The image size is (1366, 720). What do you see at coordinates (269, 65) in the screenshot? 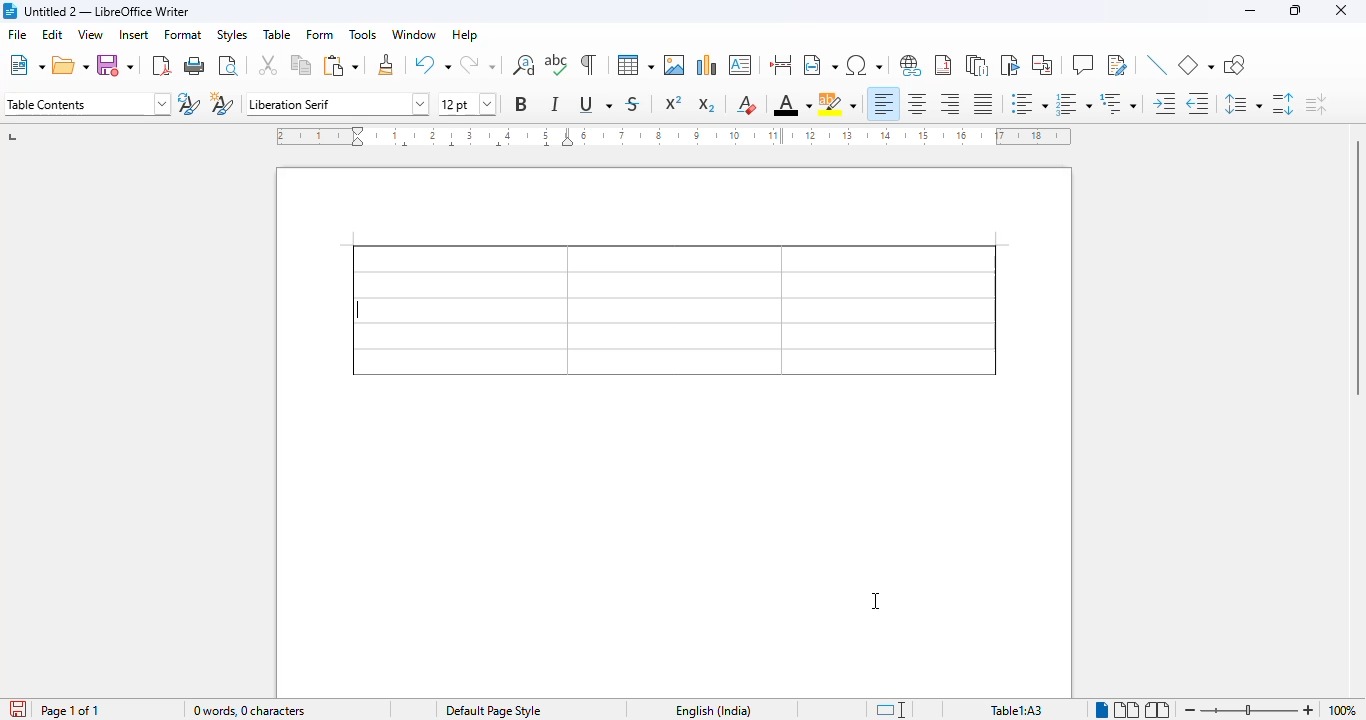
I see `cut` at bounding box center [269, 65].